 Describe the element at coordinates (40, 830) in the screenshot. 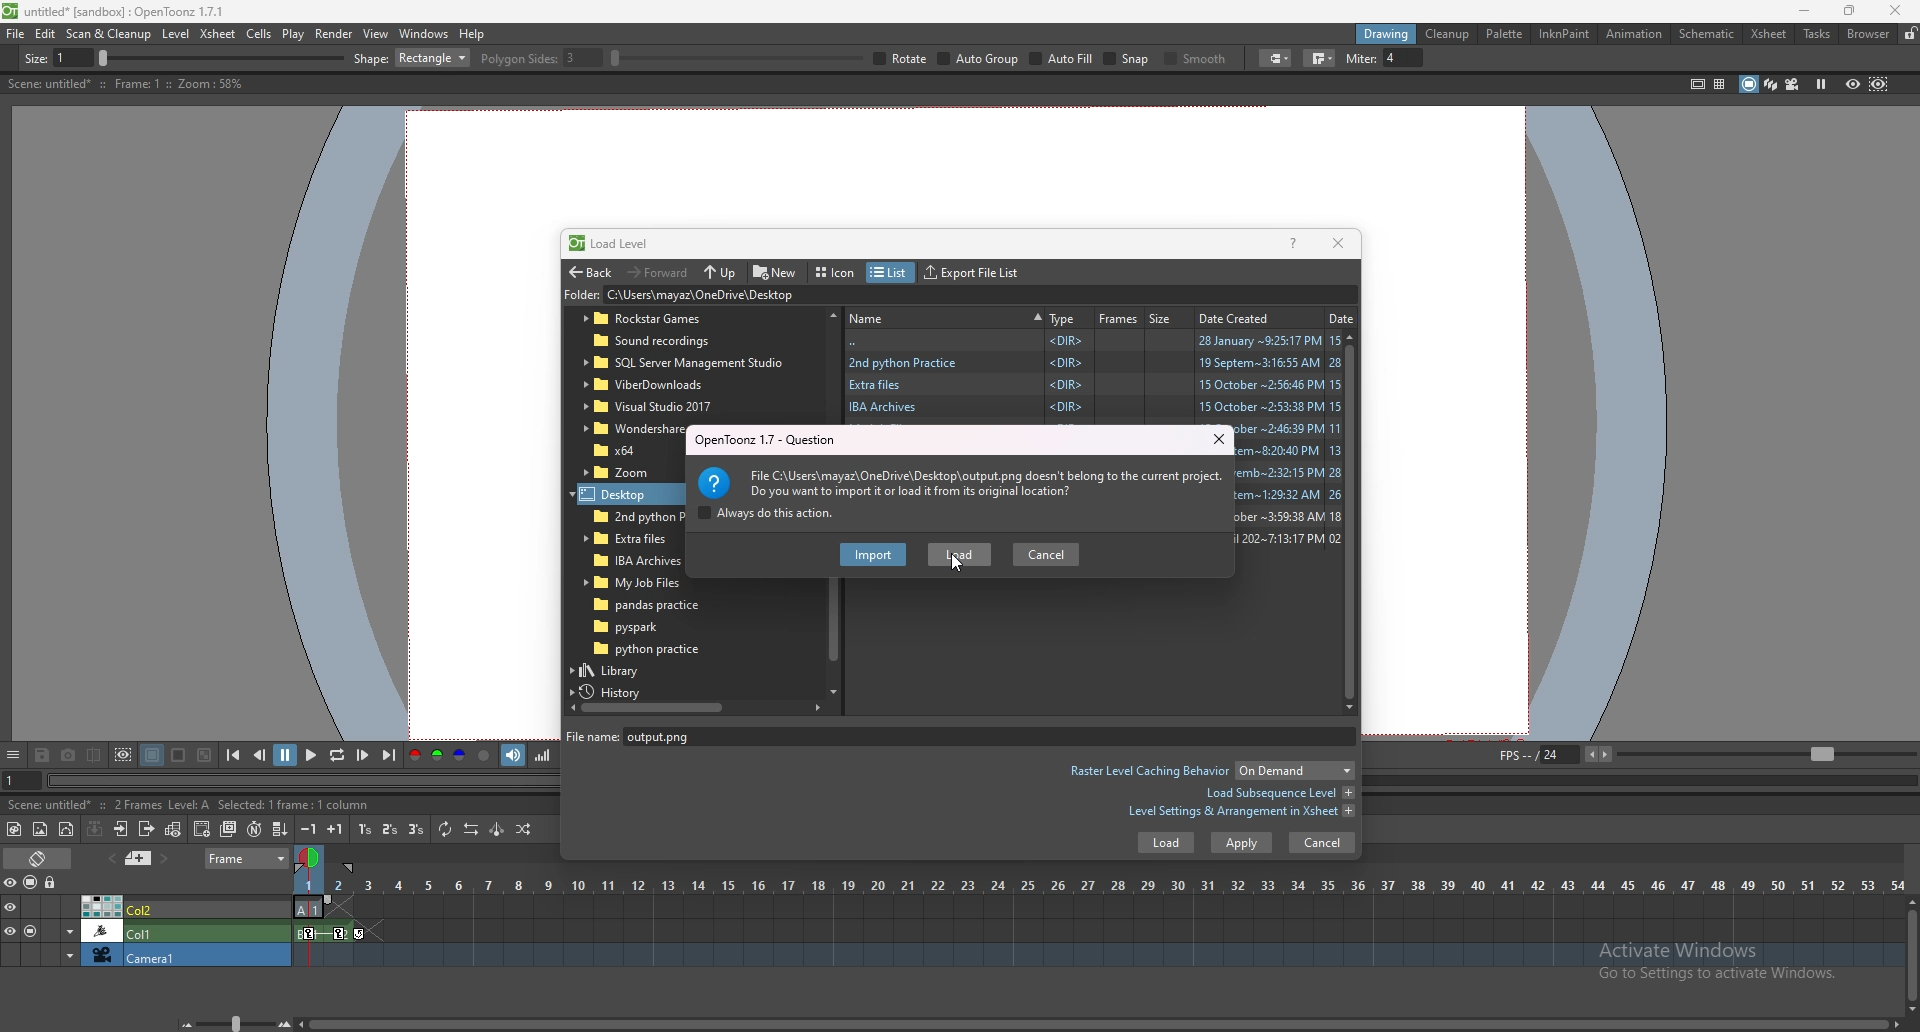

I see `new raster level` at that location.